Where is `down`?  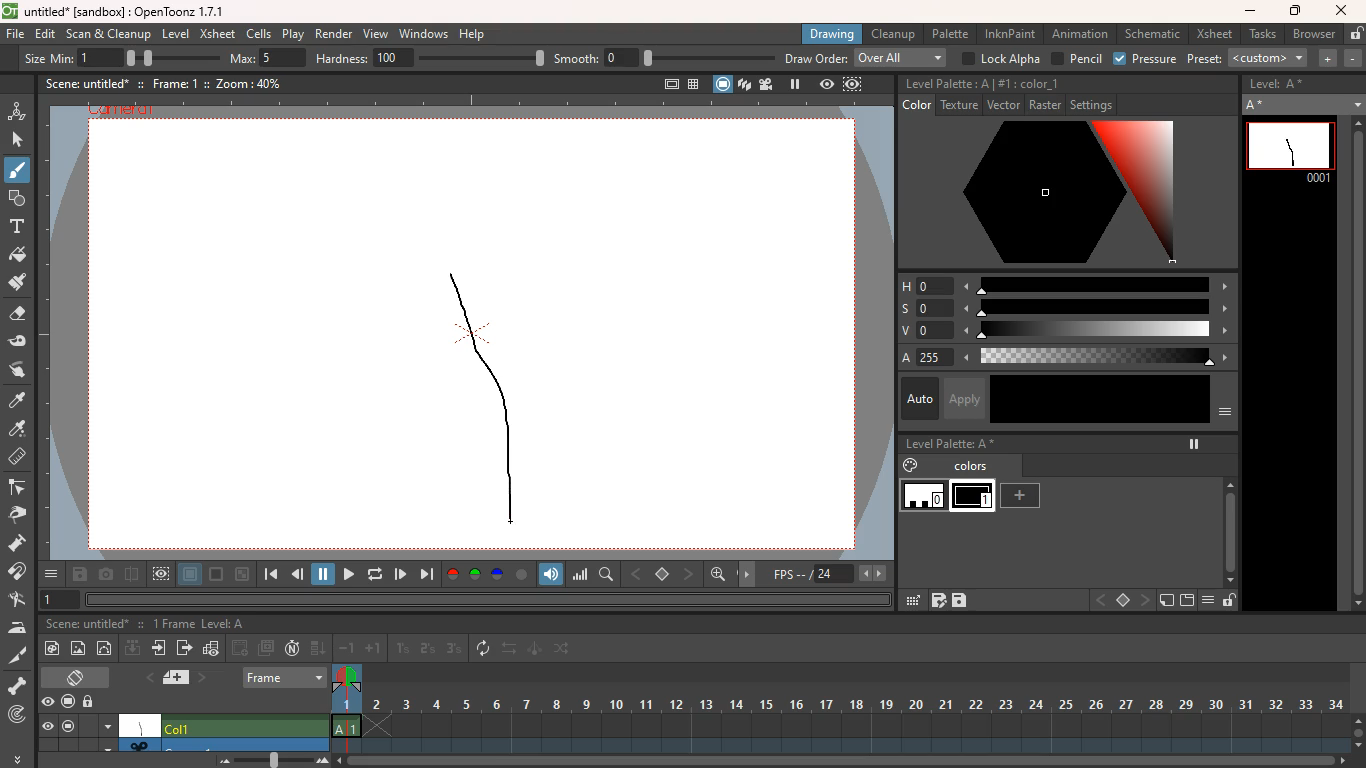 down is located at coordinates (132, 650).